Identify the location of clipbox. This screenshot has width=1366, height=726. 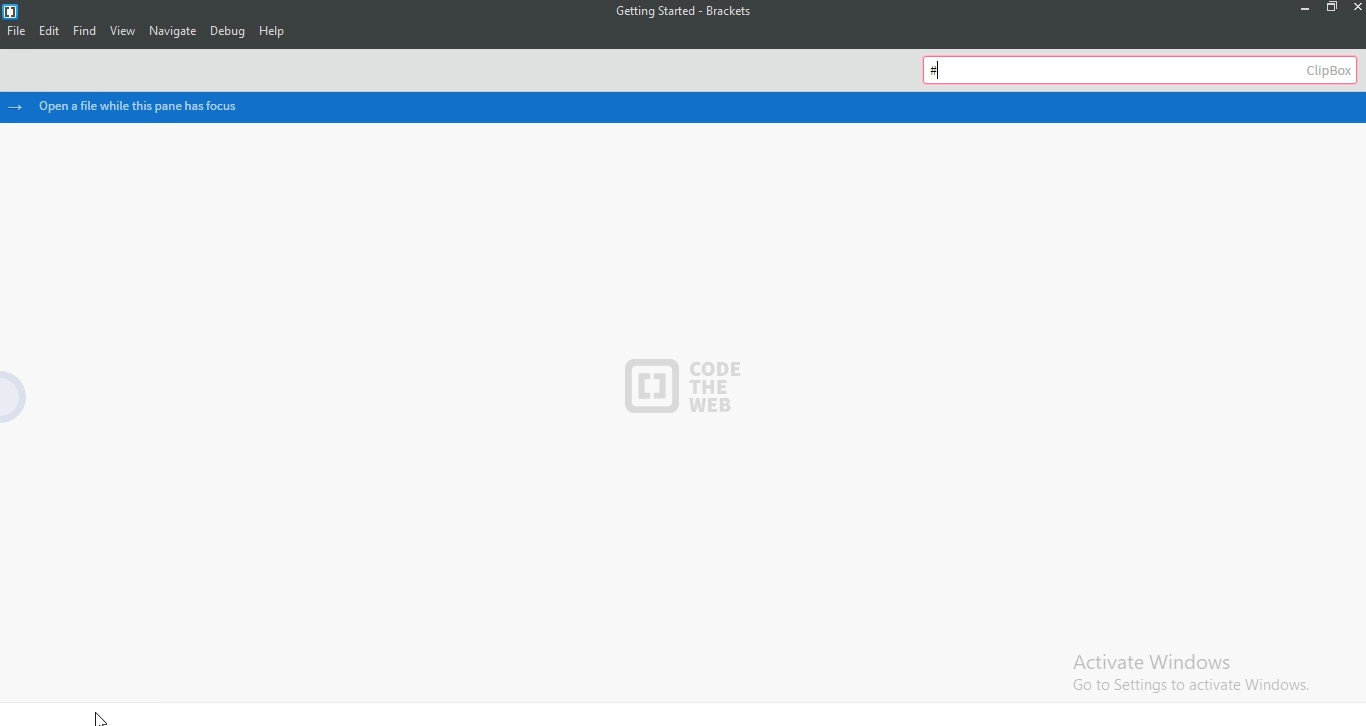
(1140, 68).